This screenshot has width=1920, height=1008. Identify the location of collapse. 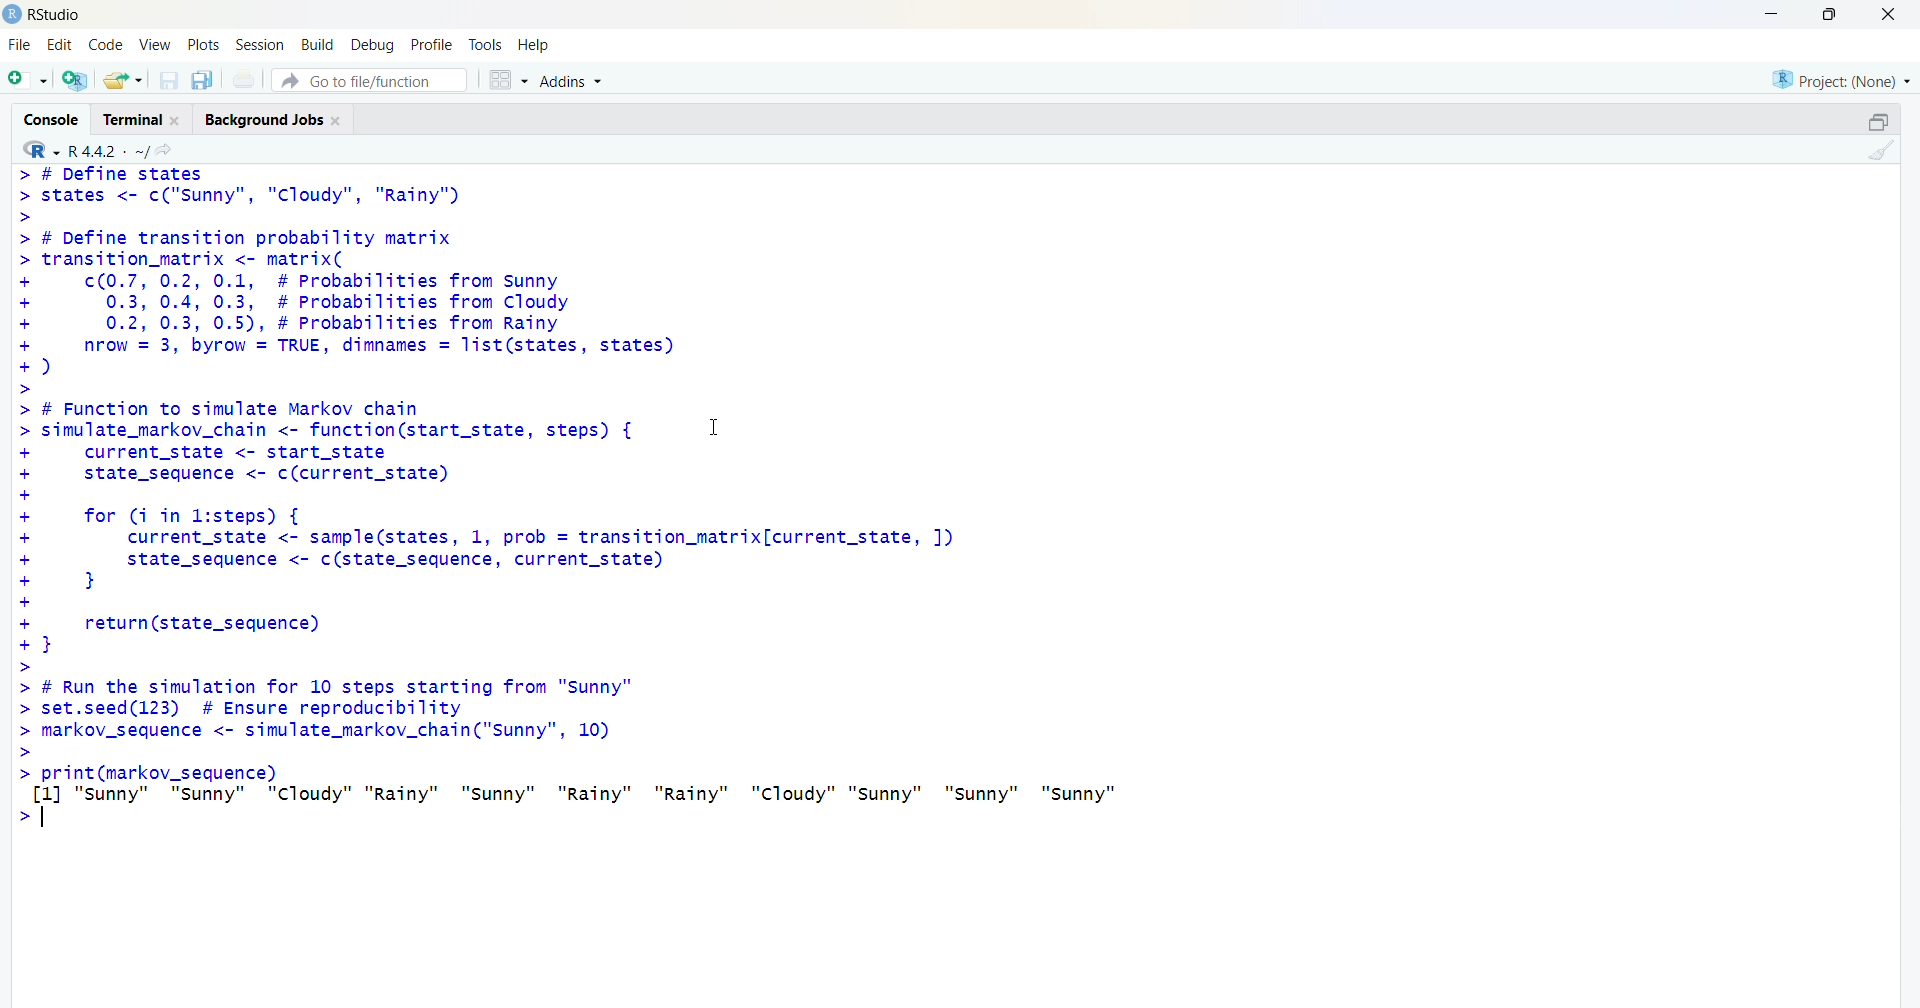
(1877, 122).